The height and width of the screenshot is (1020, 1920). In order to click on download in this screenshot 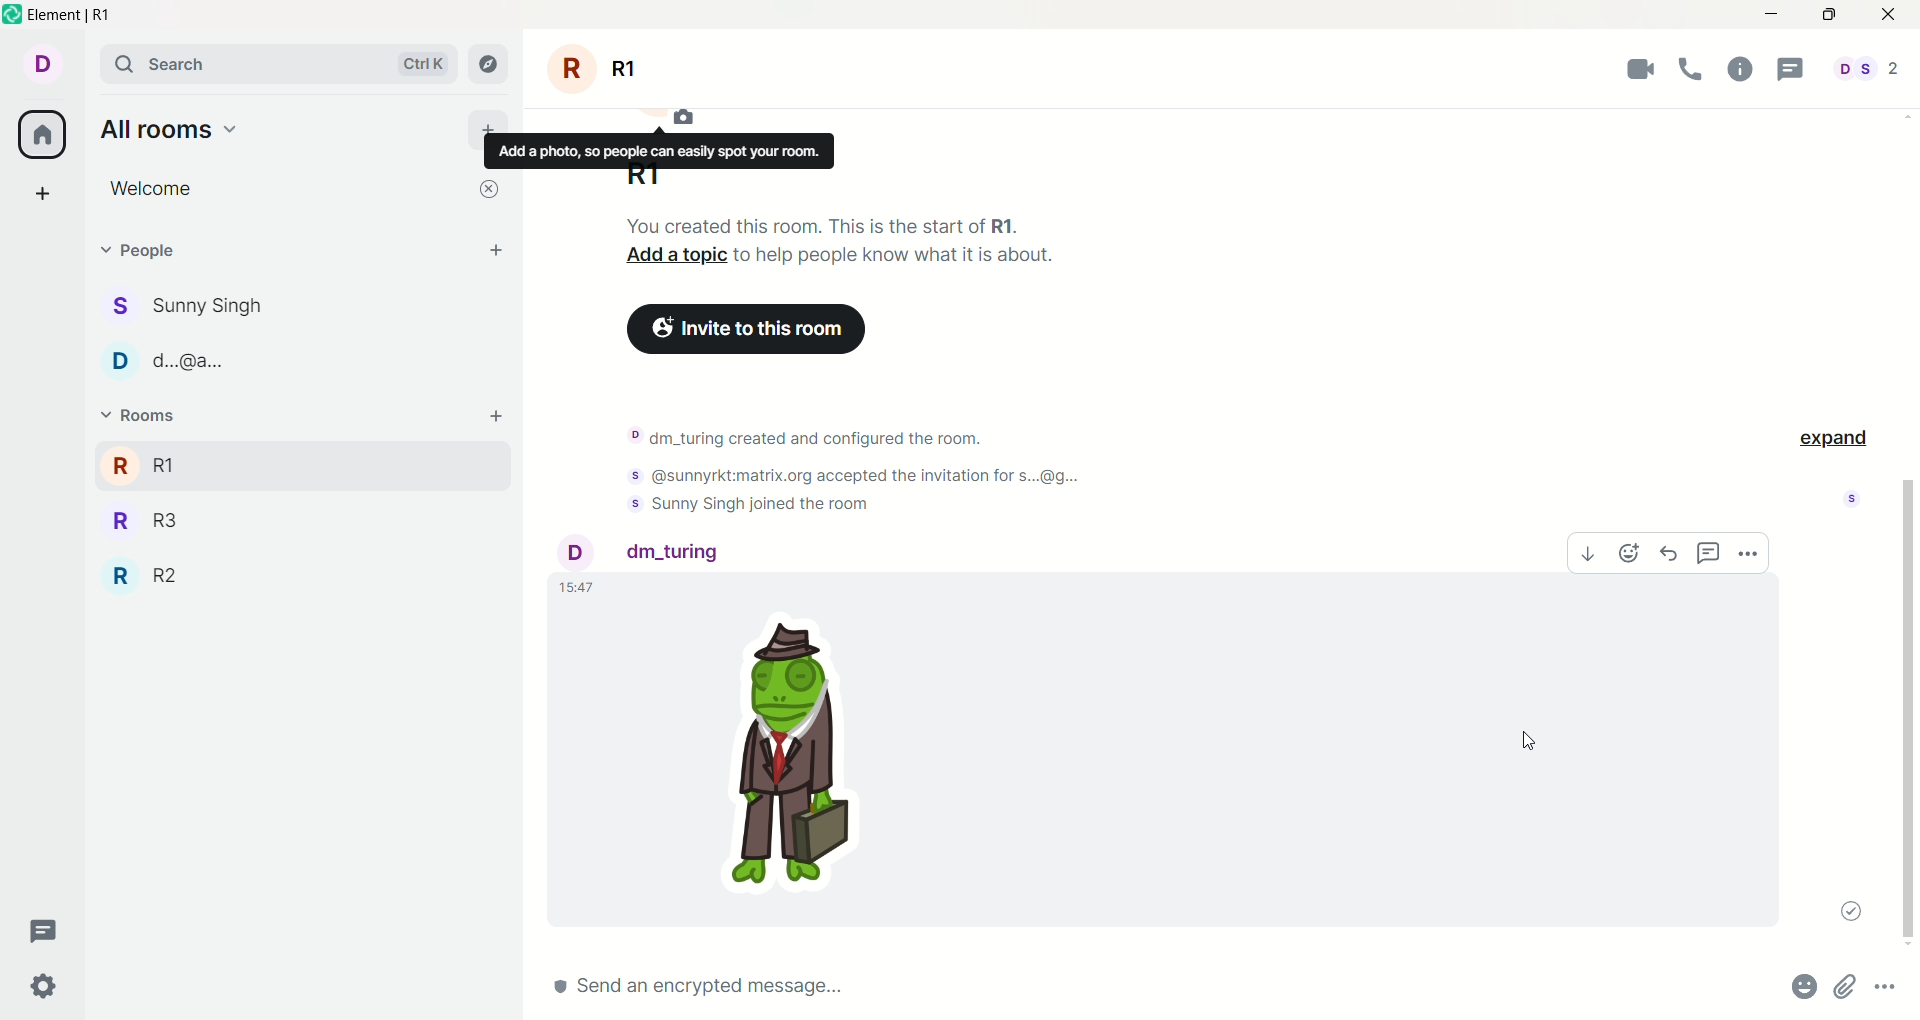, I will do `click(1589, 553)`.